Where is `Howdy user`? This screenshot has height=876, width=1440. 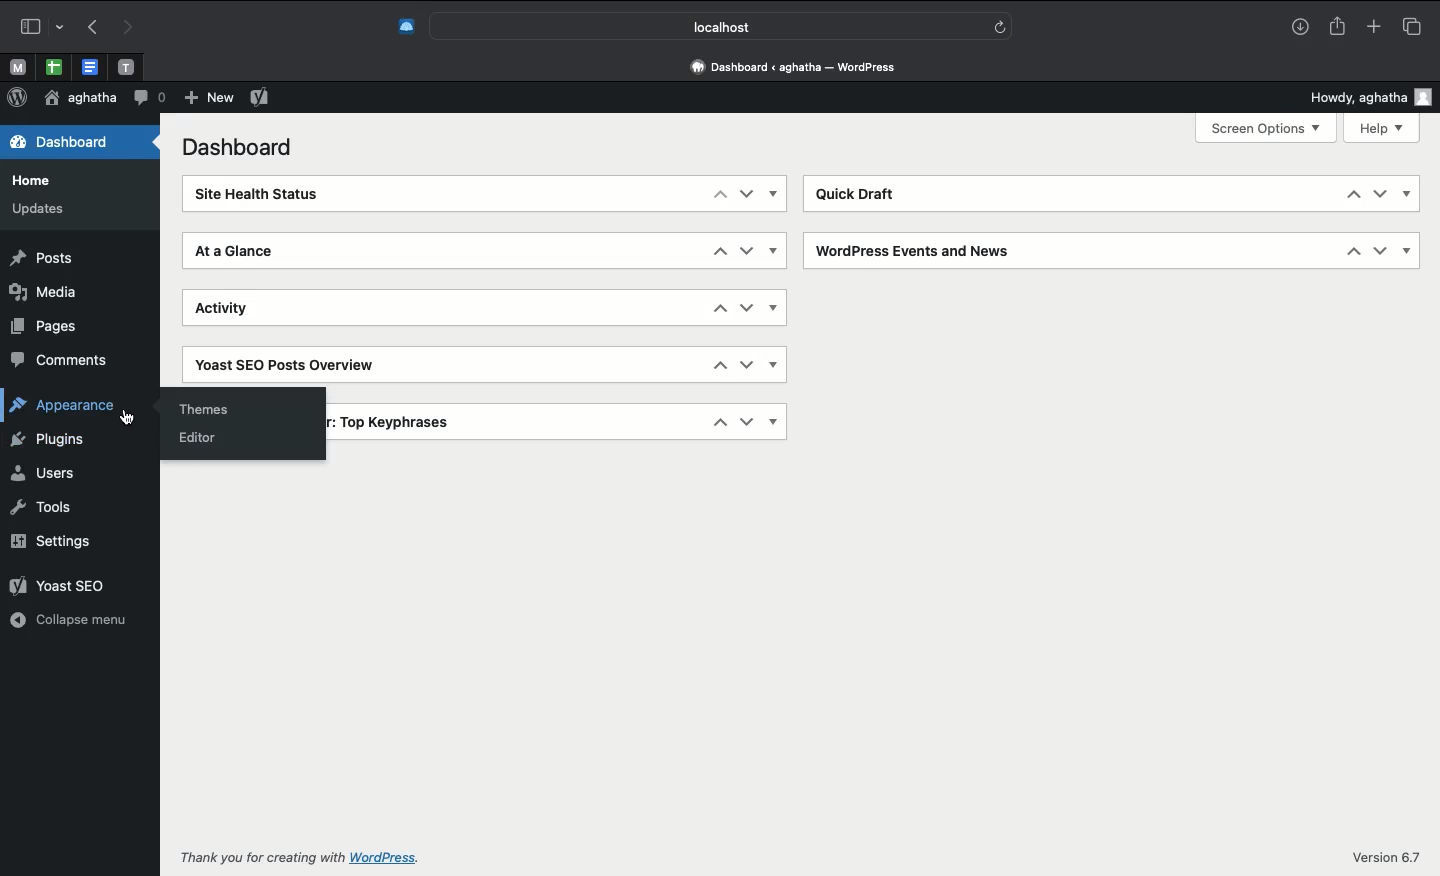
Howdy user is located at coordinates (1365, 97).